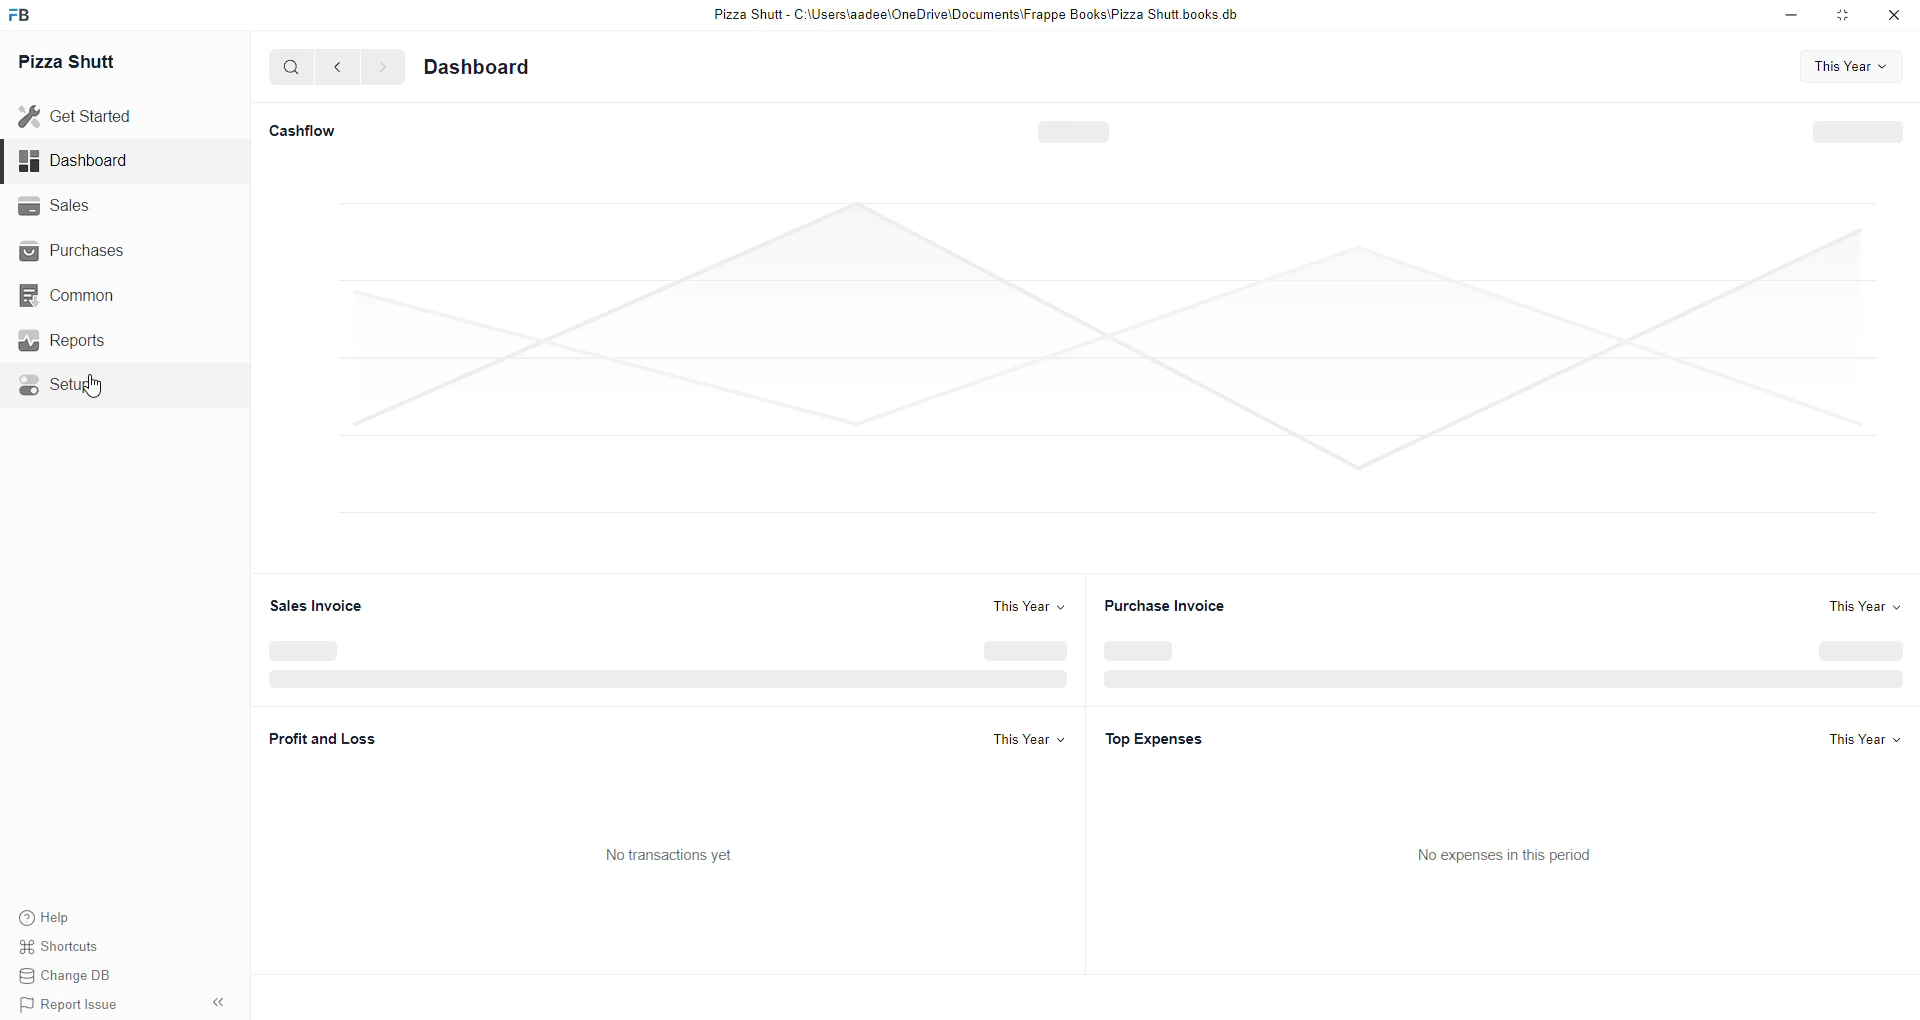 Image resolution: width=1920 pixels, height=1020 pixels. Describe the element at coordinates (1863, 742) in the screenshot. I see `Top expenses timeframe` at that location.